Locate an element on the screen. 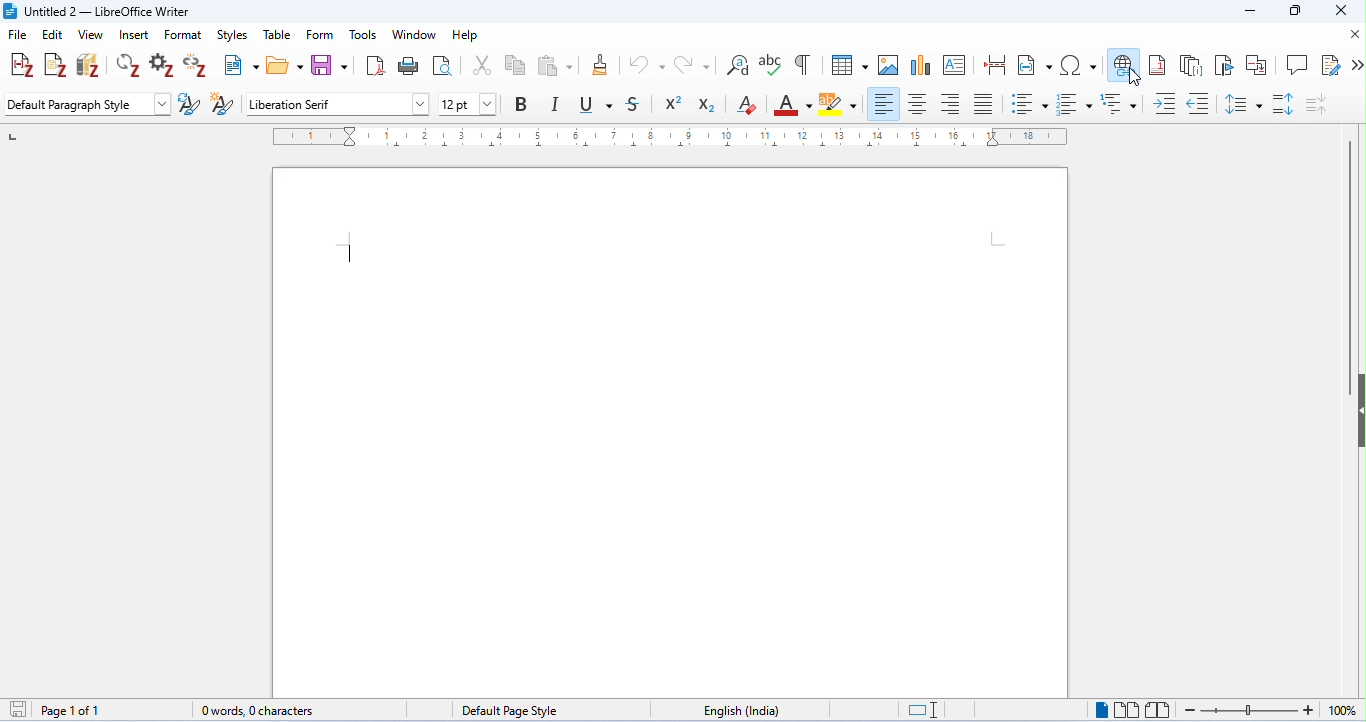 This screenshot has height=722, width=1366. superscript is located at coordinates (674, 104).